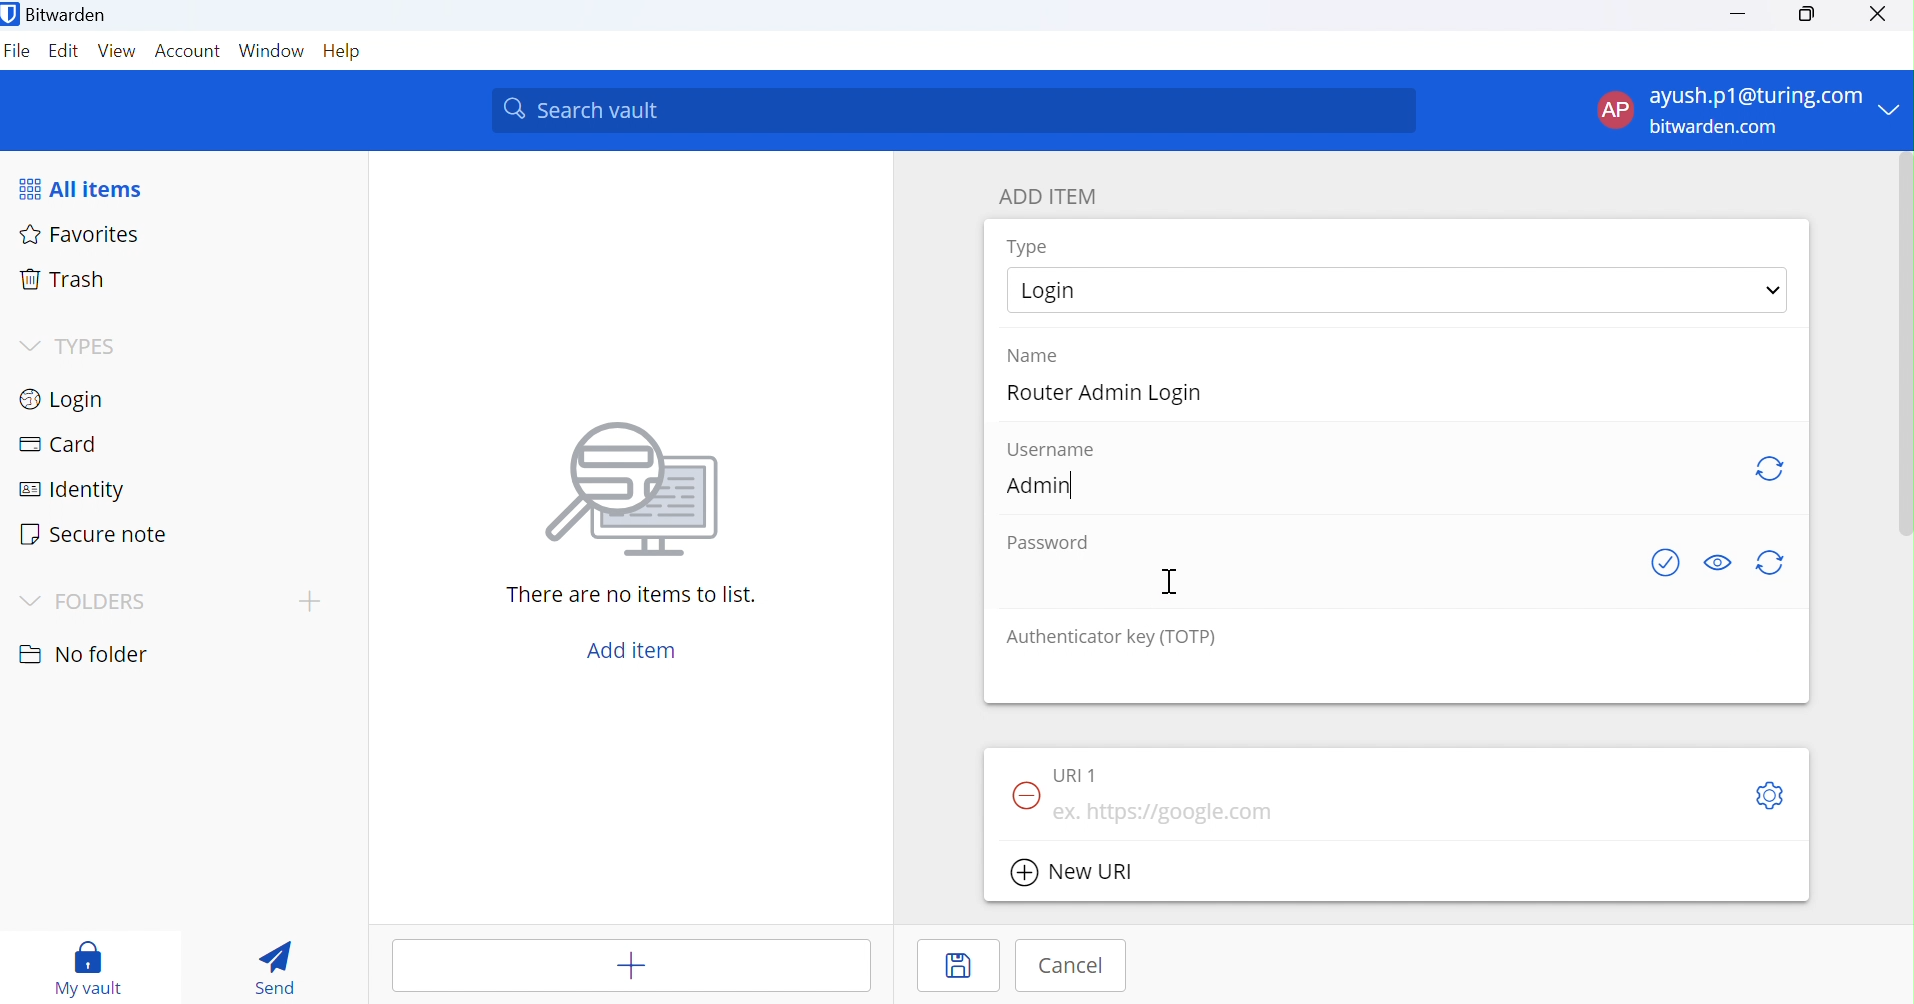  Describe the element at coordinates (272, 54) in the screenshot. I see `Windows` at that location.